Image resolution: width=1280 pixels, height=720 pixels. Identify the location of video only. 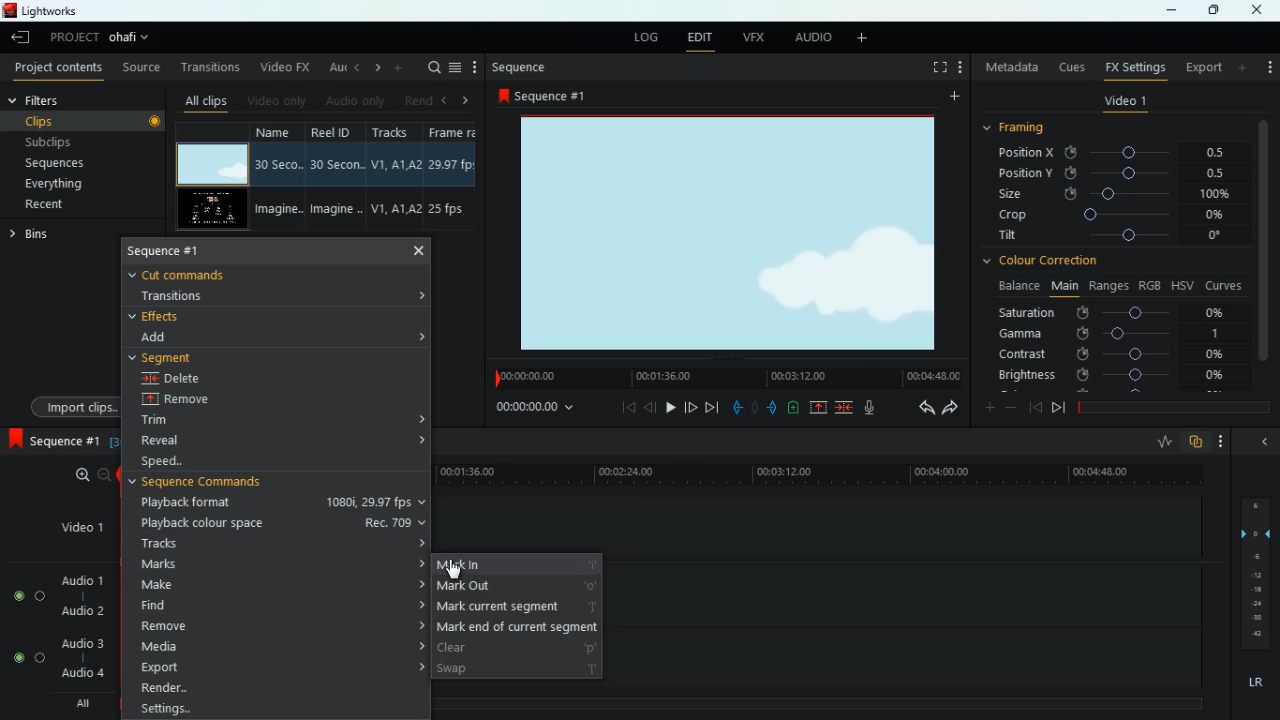
(274, 101).